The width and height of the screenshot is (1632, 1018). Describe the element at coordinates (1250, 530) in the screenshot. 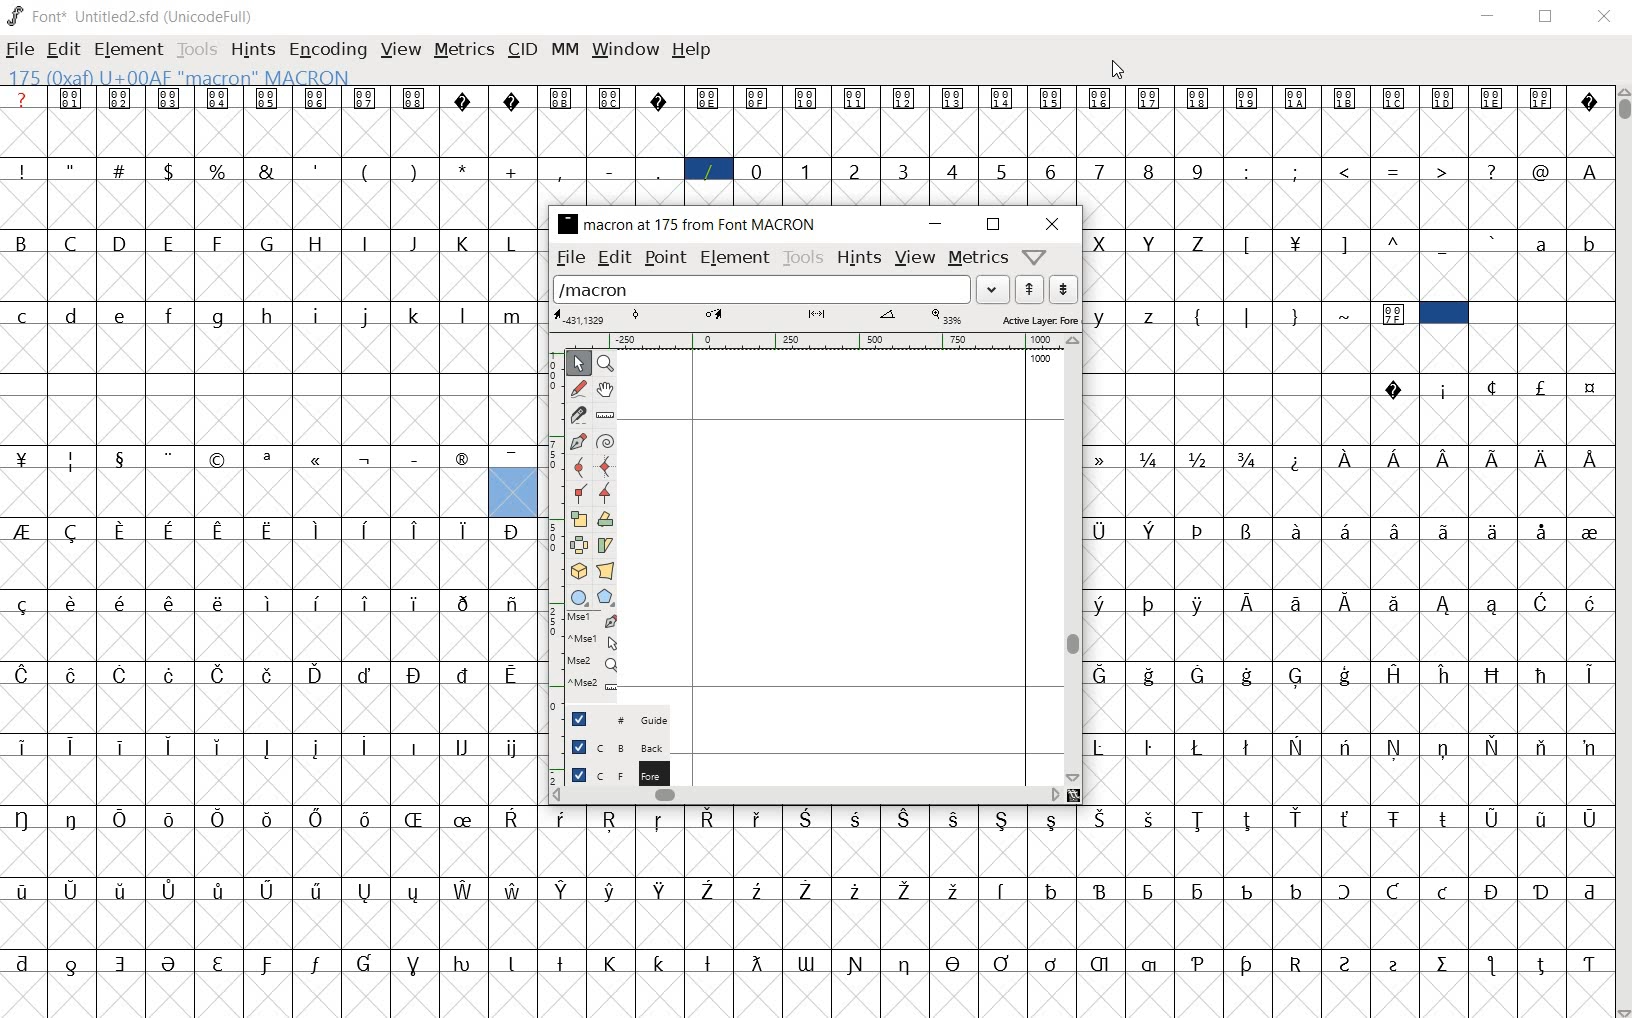

I see `Symbol` at that location.